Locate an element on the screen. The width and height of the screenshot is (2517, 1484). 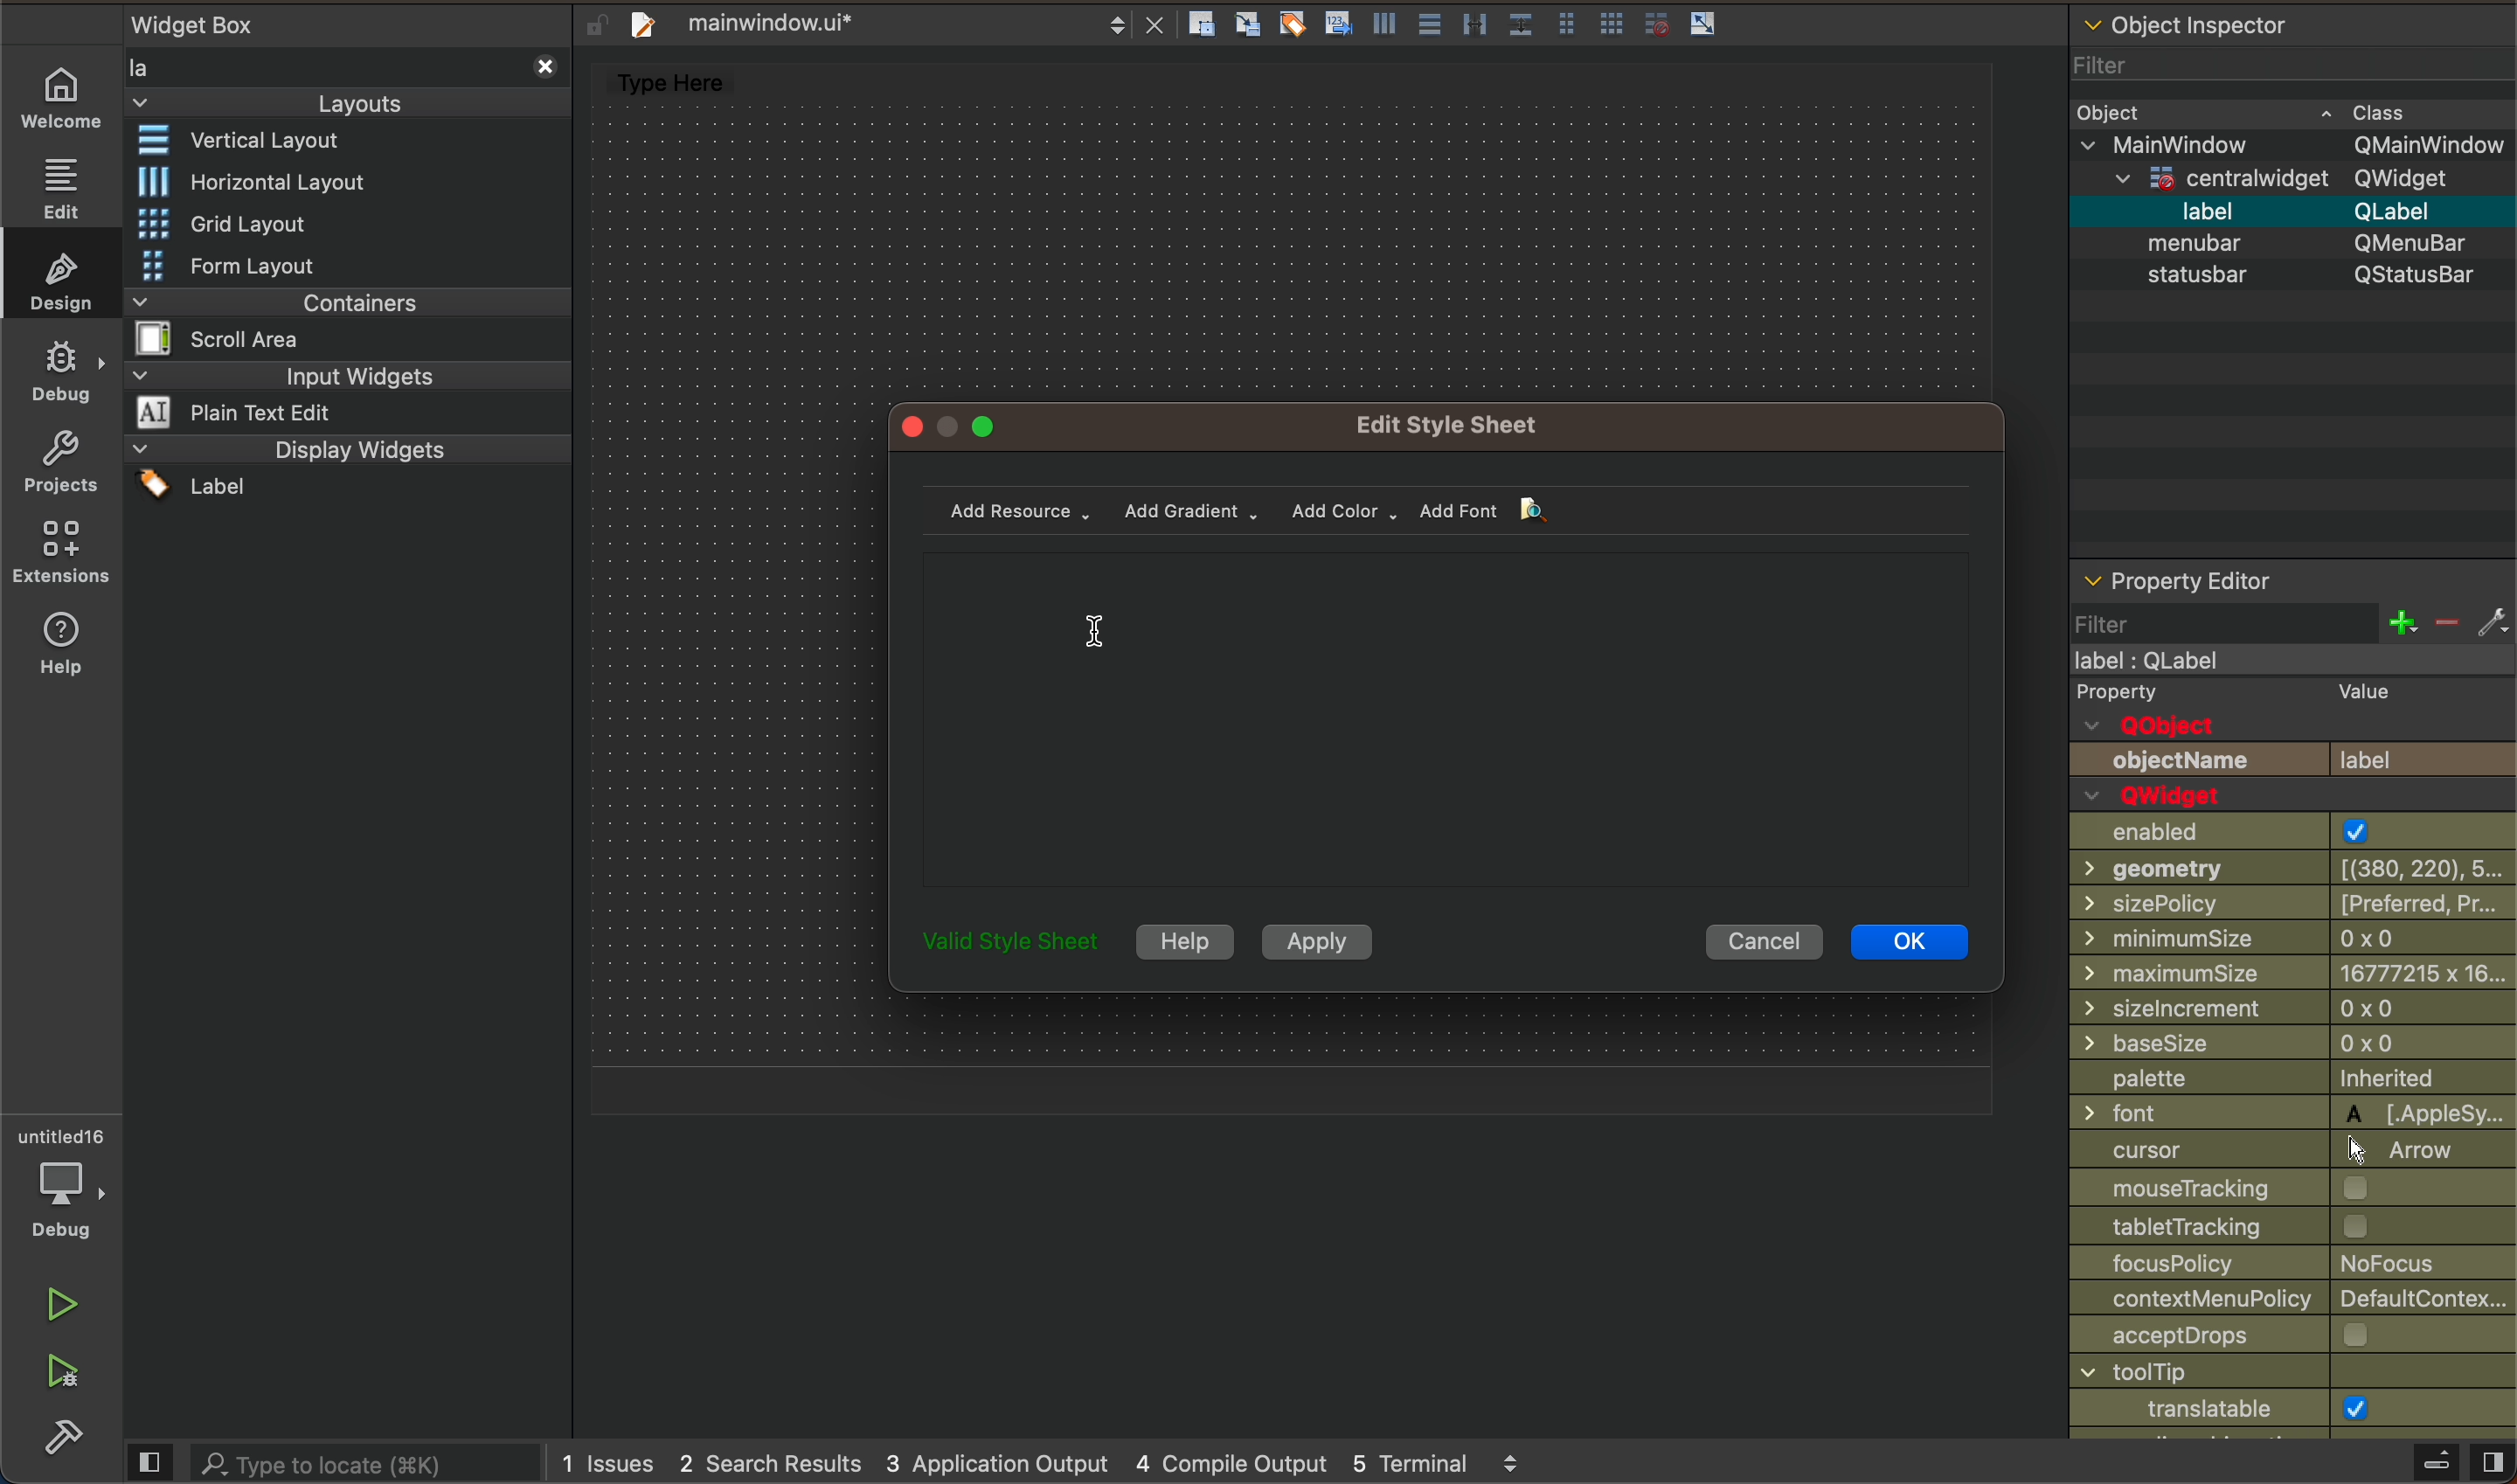
close sidebar is located at coordinates (2402, 1465).